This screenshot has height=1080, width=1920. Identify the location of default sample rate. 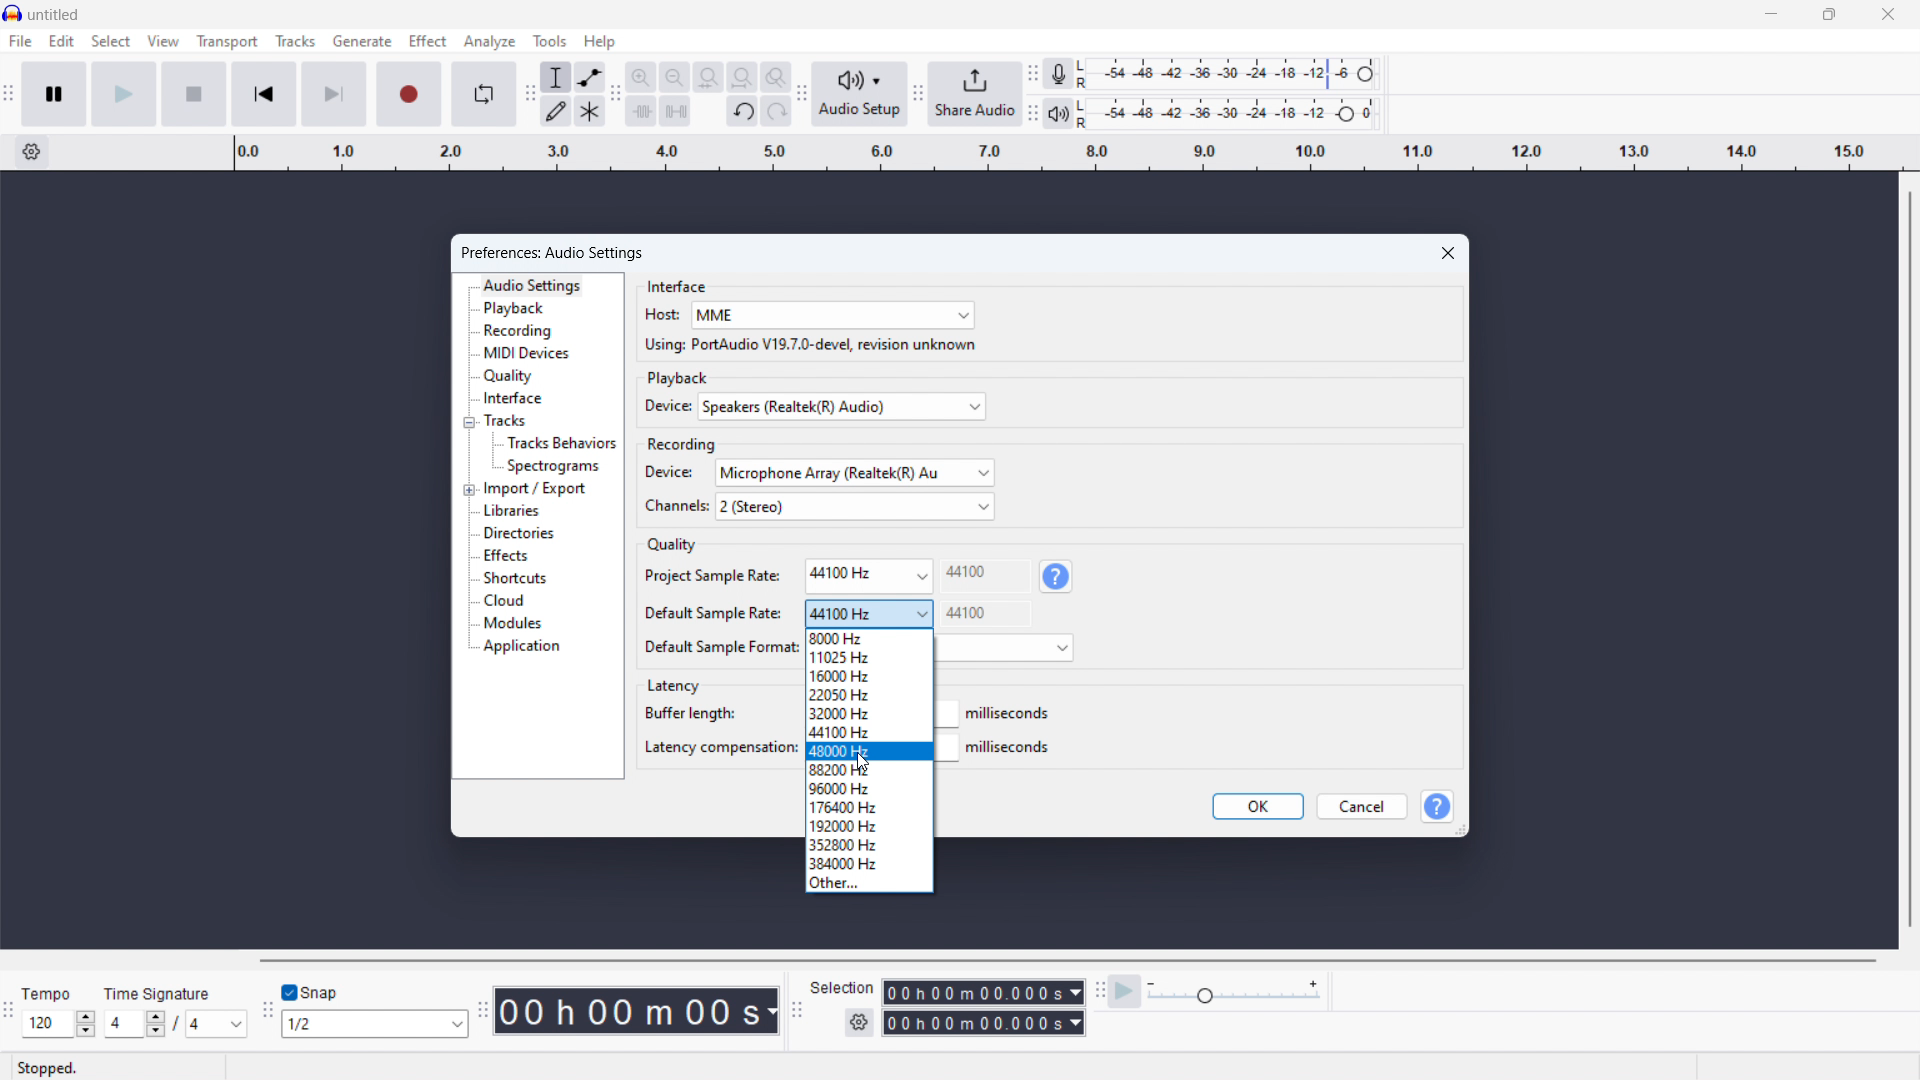
(868, 614).